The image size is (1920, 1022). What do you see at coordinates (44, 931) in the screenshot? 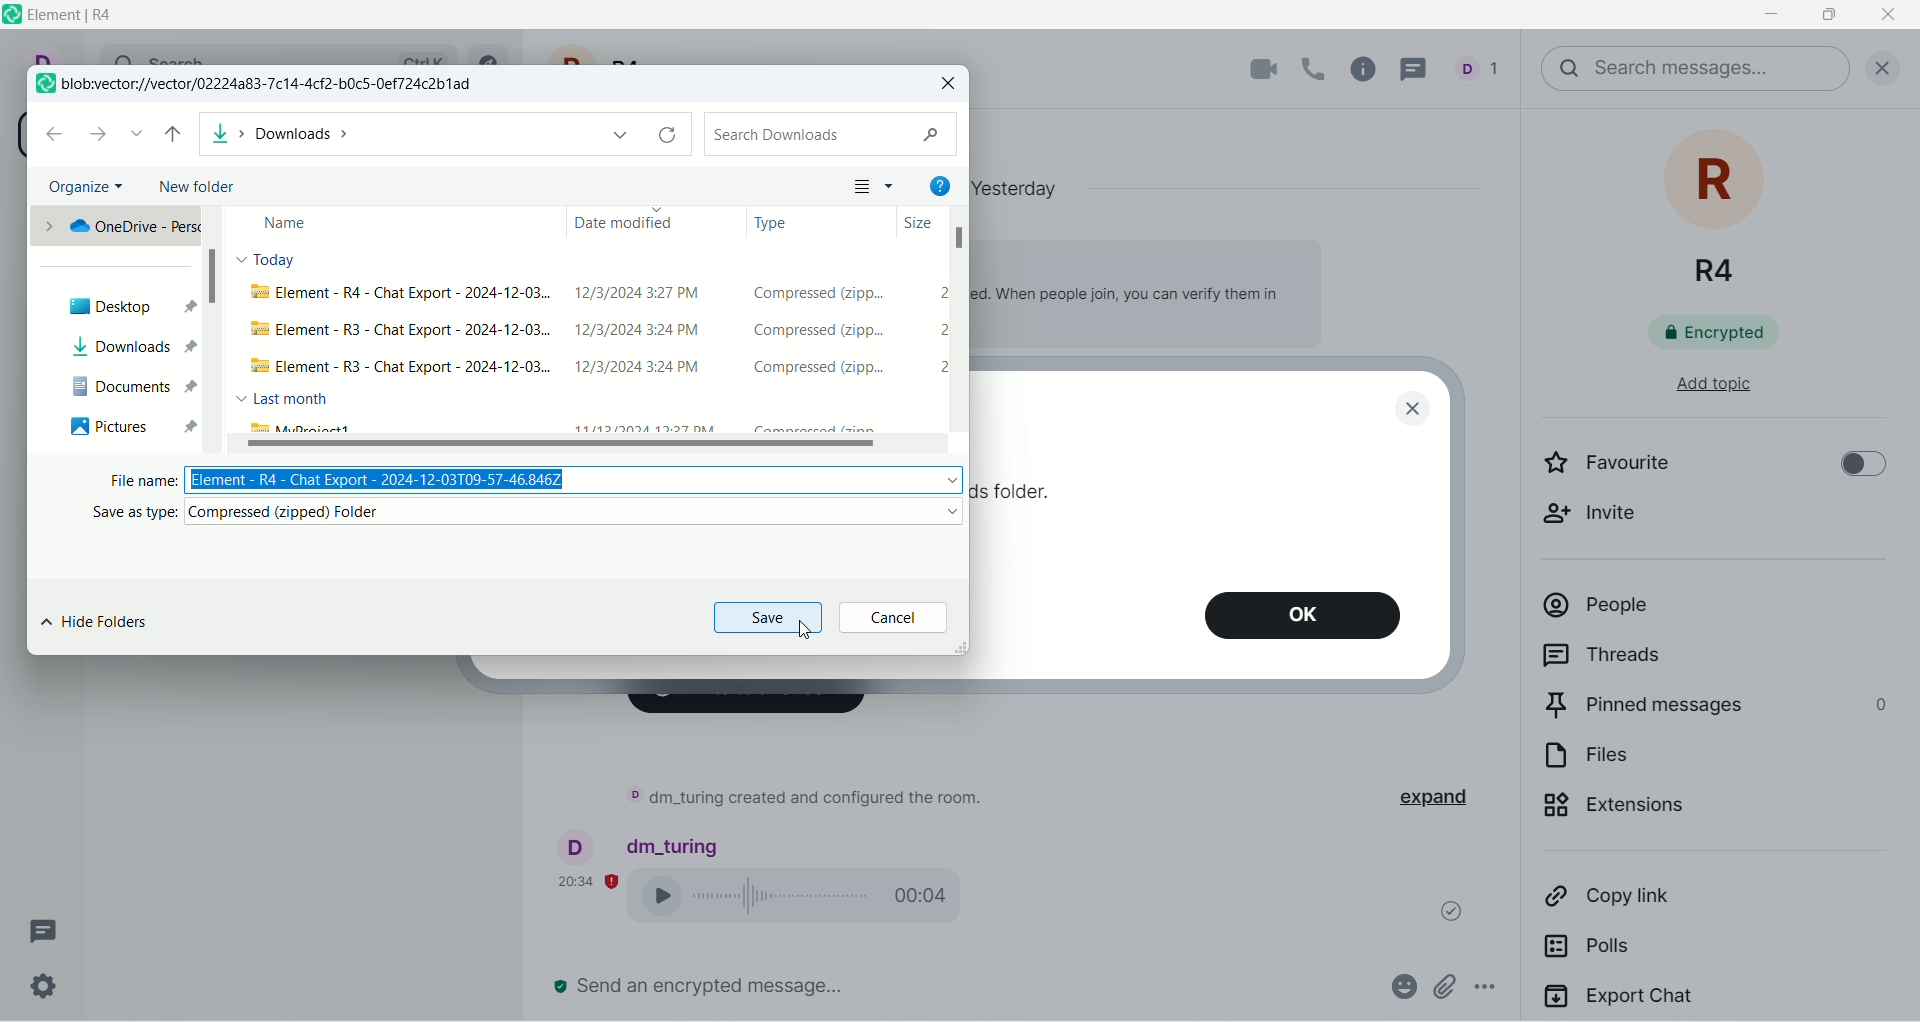
I see `threads` at bounding box center [44, 931].